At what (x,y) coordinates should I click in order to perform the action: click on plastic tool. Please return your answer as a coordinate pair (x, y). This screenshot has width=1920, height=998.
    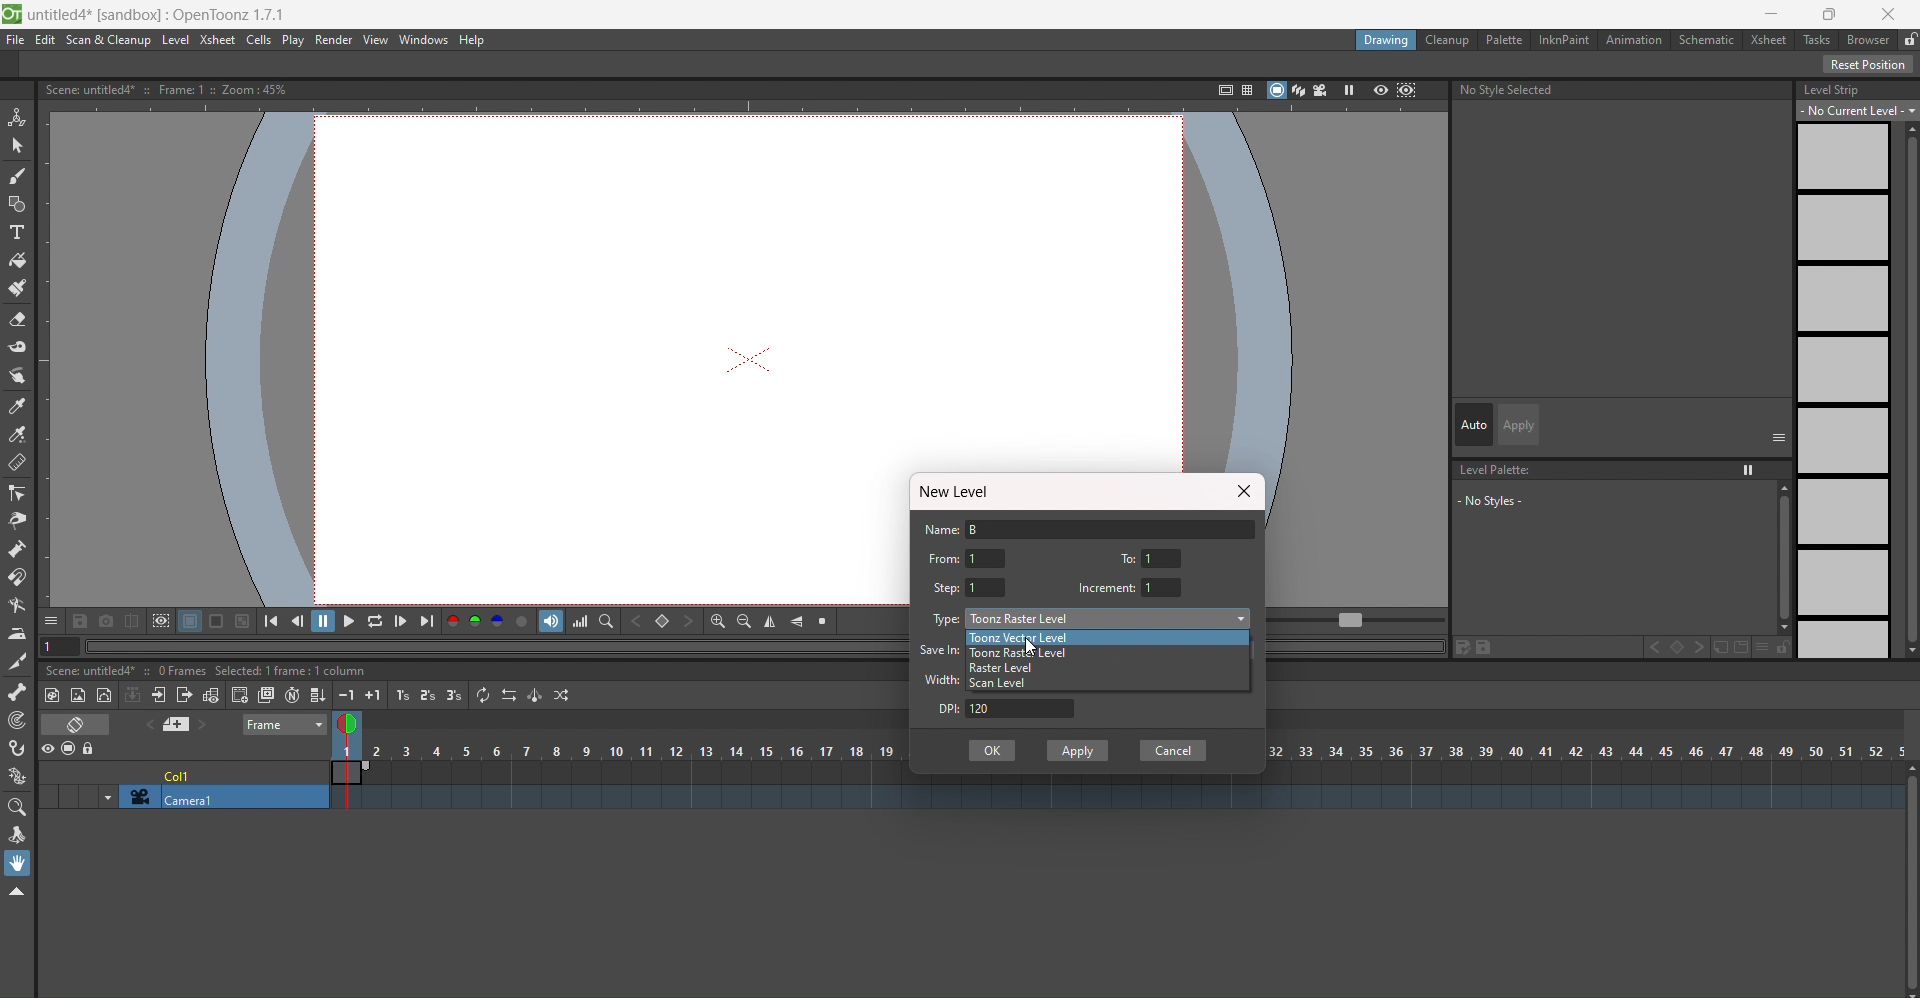
    Looking at the image, I should click on (16, 777).